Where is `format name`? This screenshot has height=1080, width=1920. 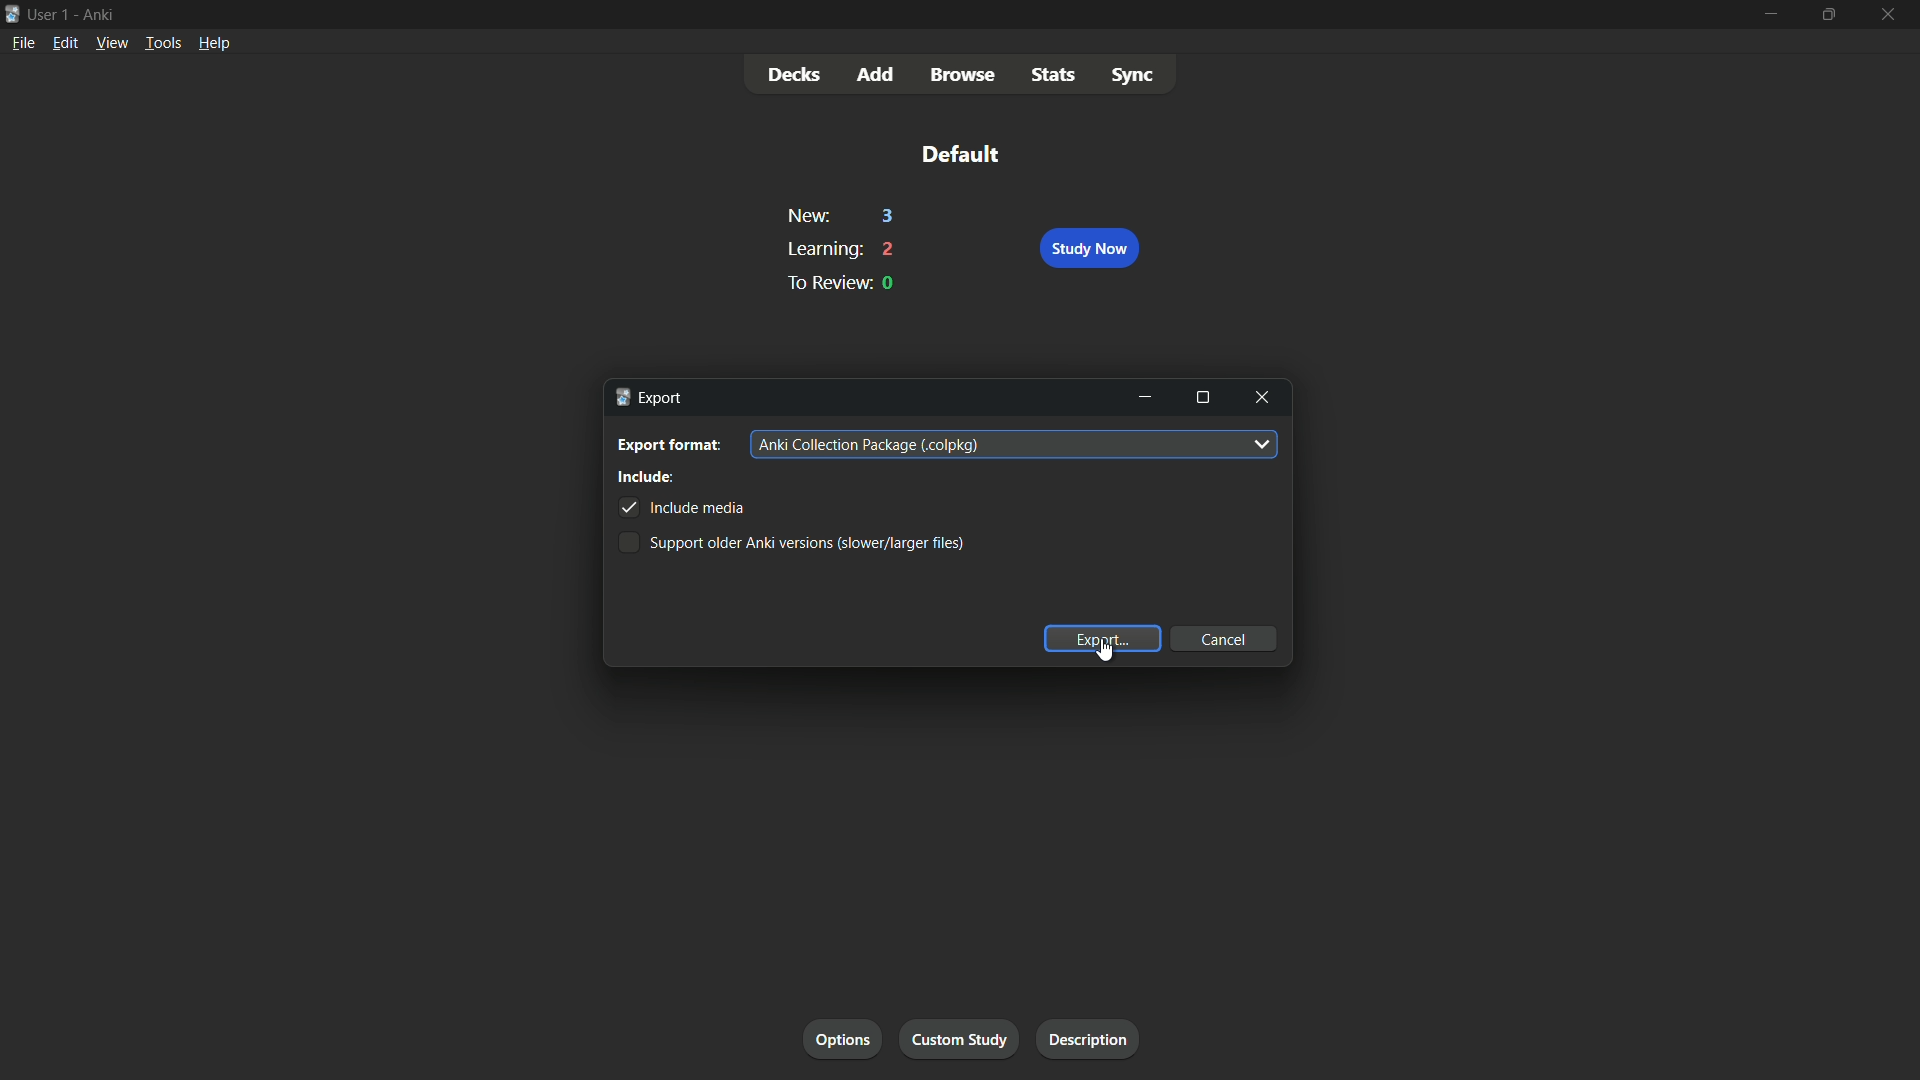 format name is located at coordinates (866, 446).